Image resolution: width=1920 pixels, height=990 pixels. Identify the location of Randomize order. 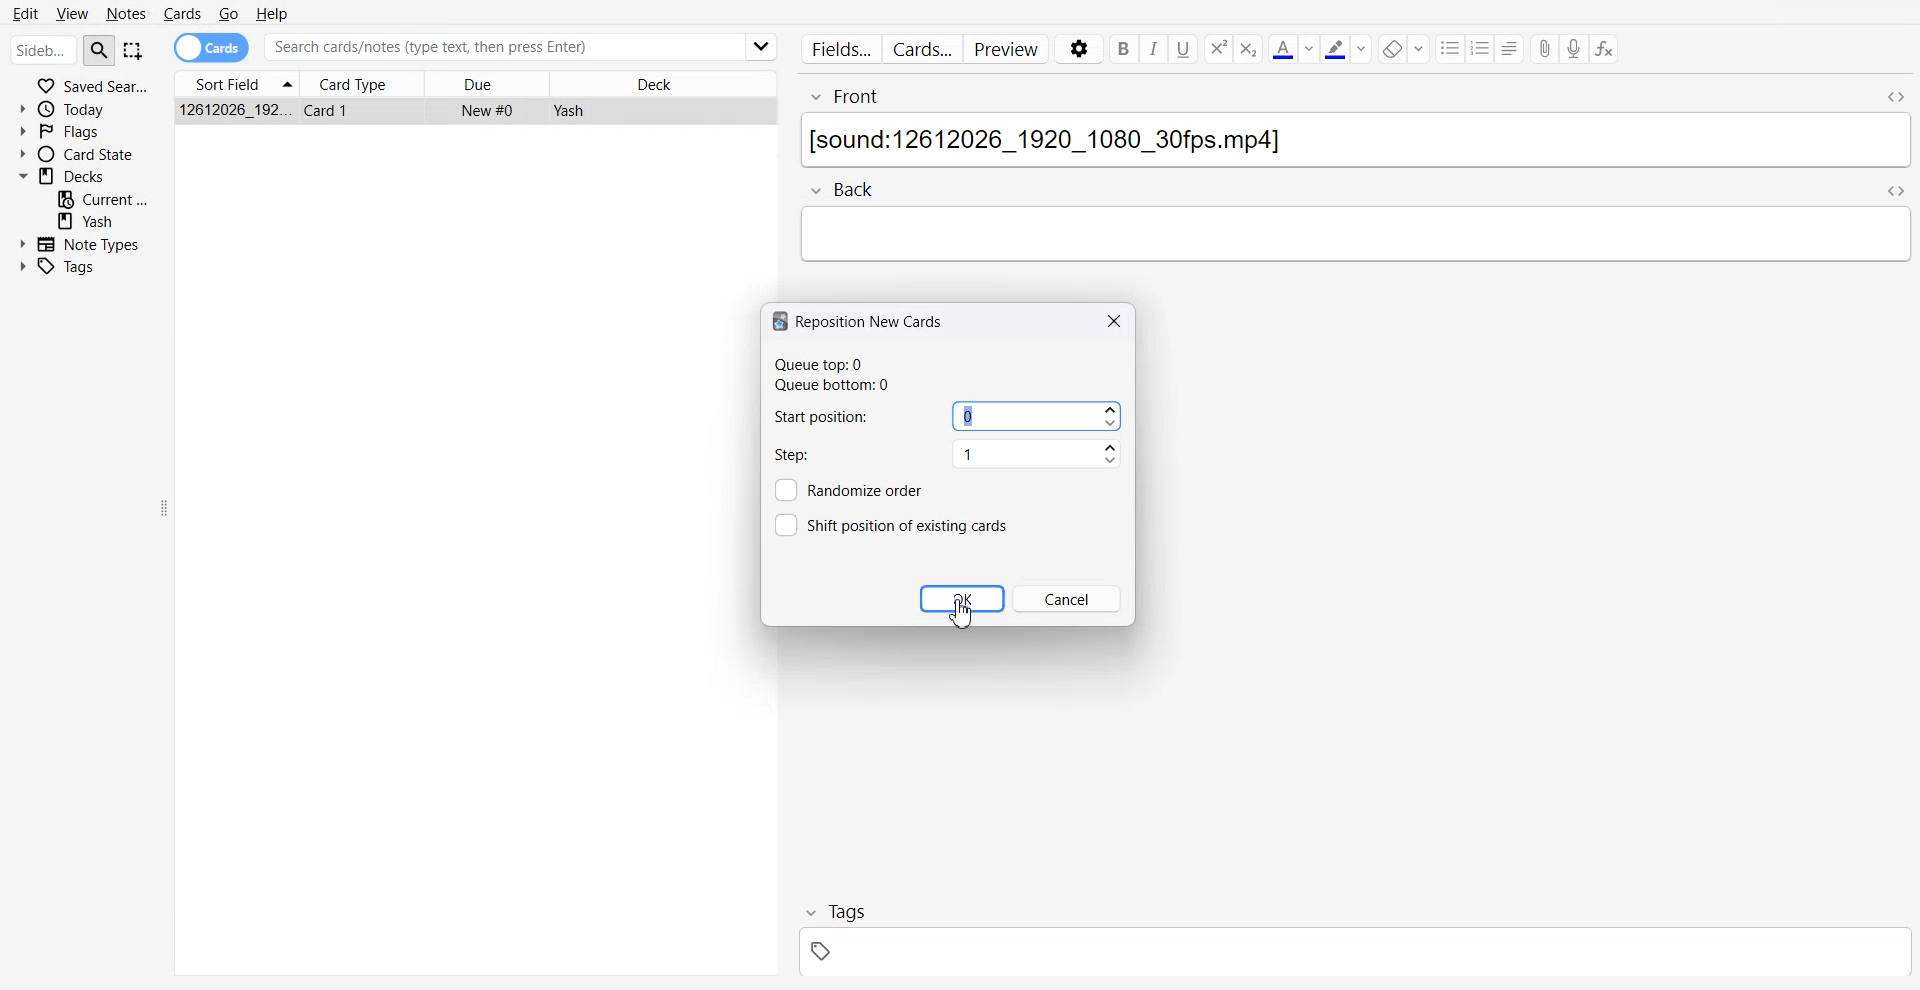
(874, 489).